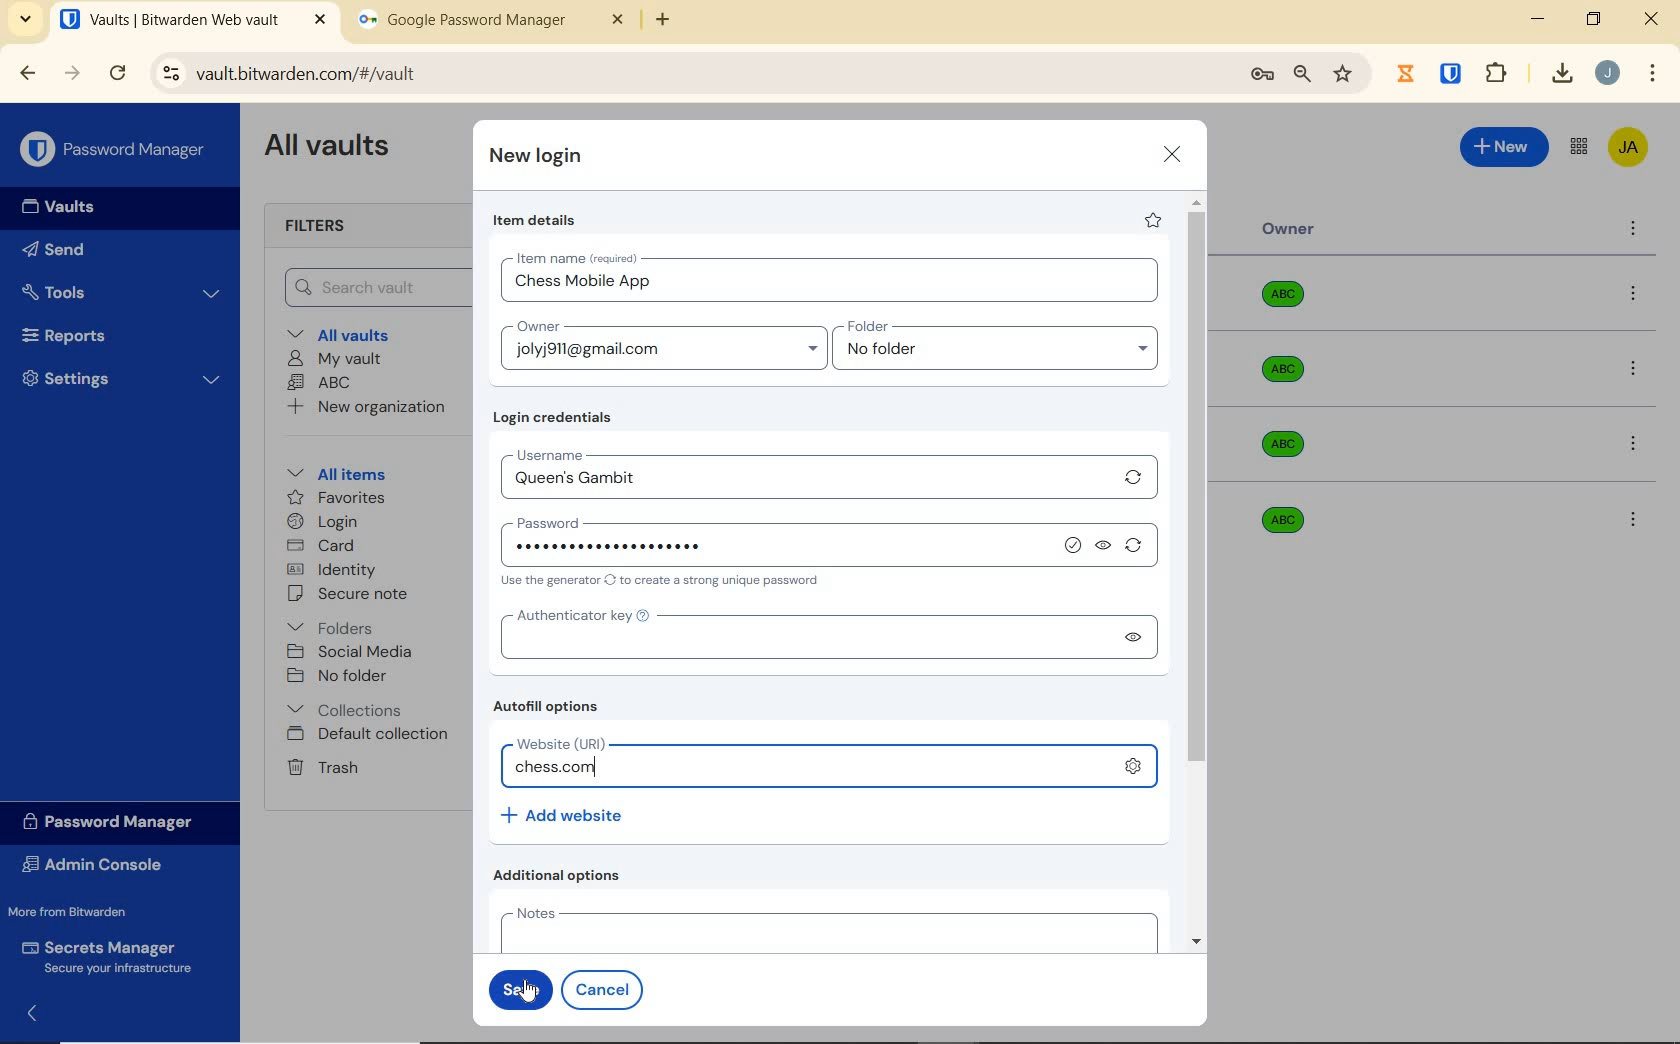  What do you see at coordinates (122, 376) in the screenshot?
I see `Settings` at bounding box center [122, 376].